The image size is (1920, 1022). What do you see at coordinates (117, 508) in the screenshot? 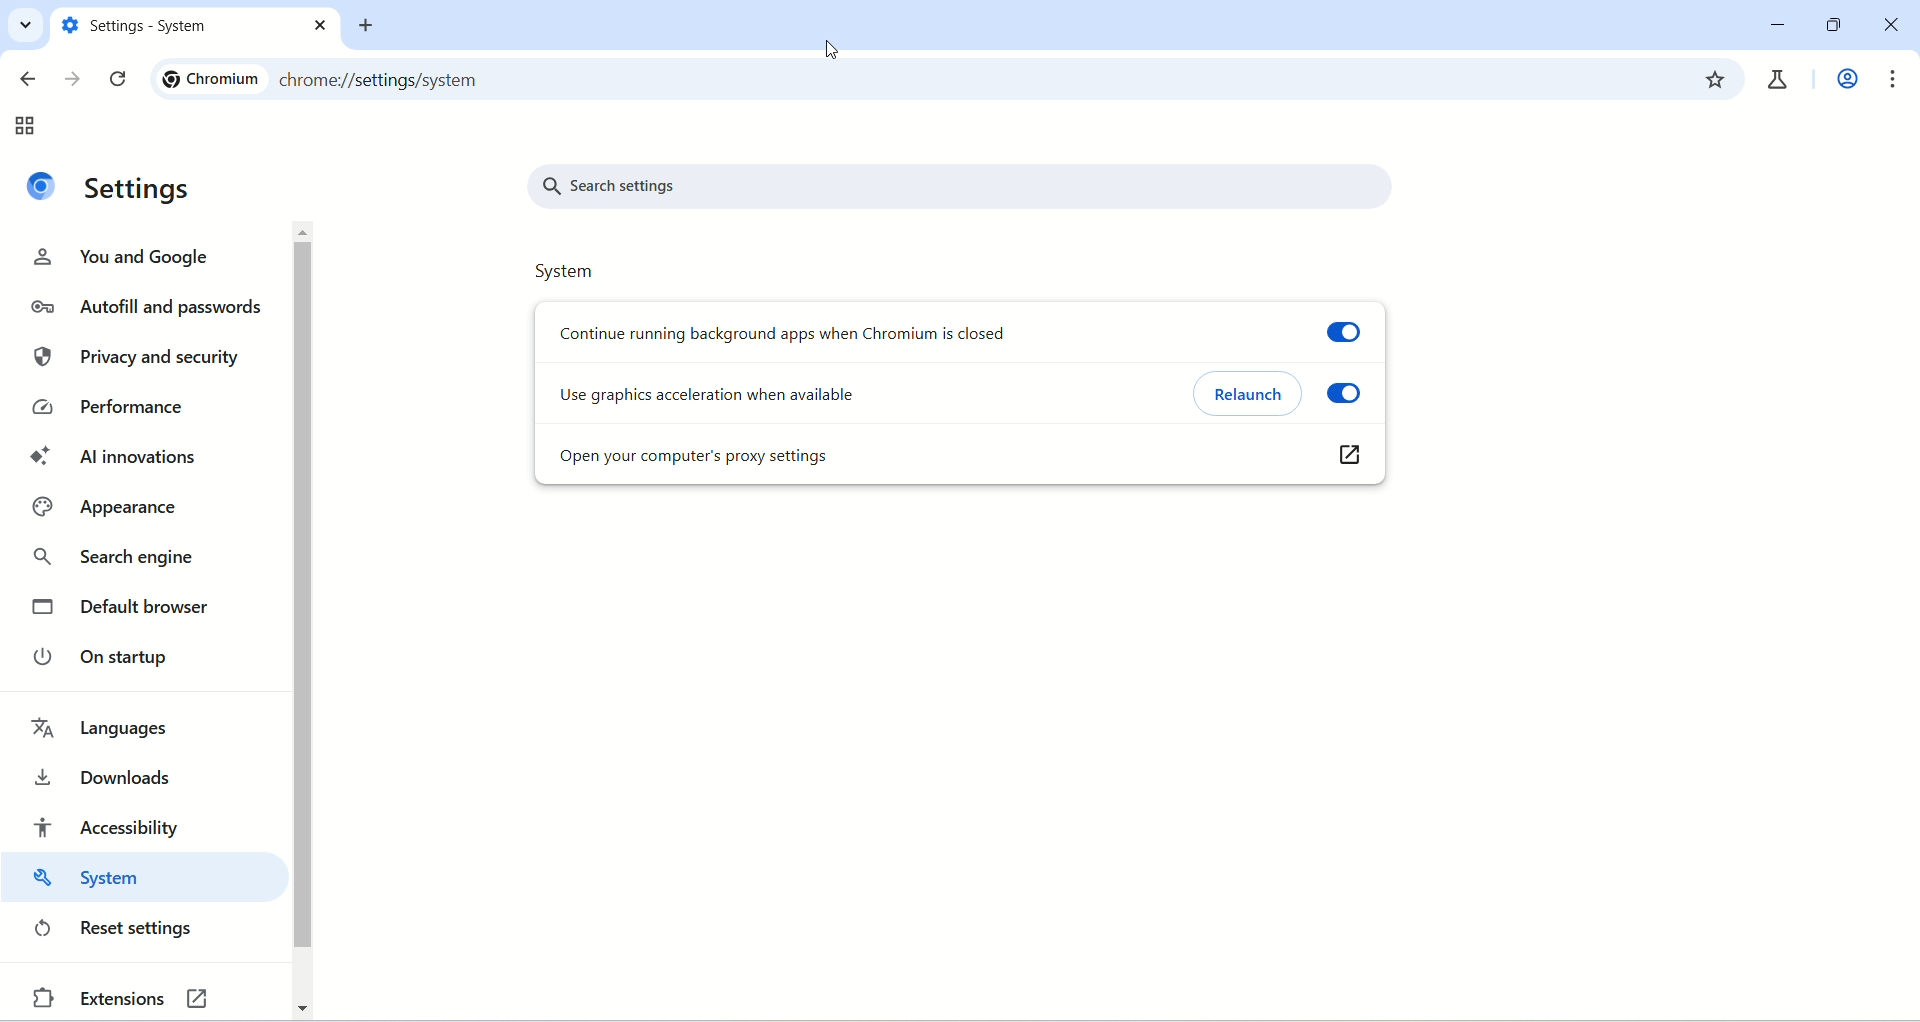
I see `appearance` at bounding box center [117, 508].